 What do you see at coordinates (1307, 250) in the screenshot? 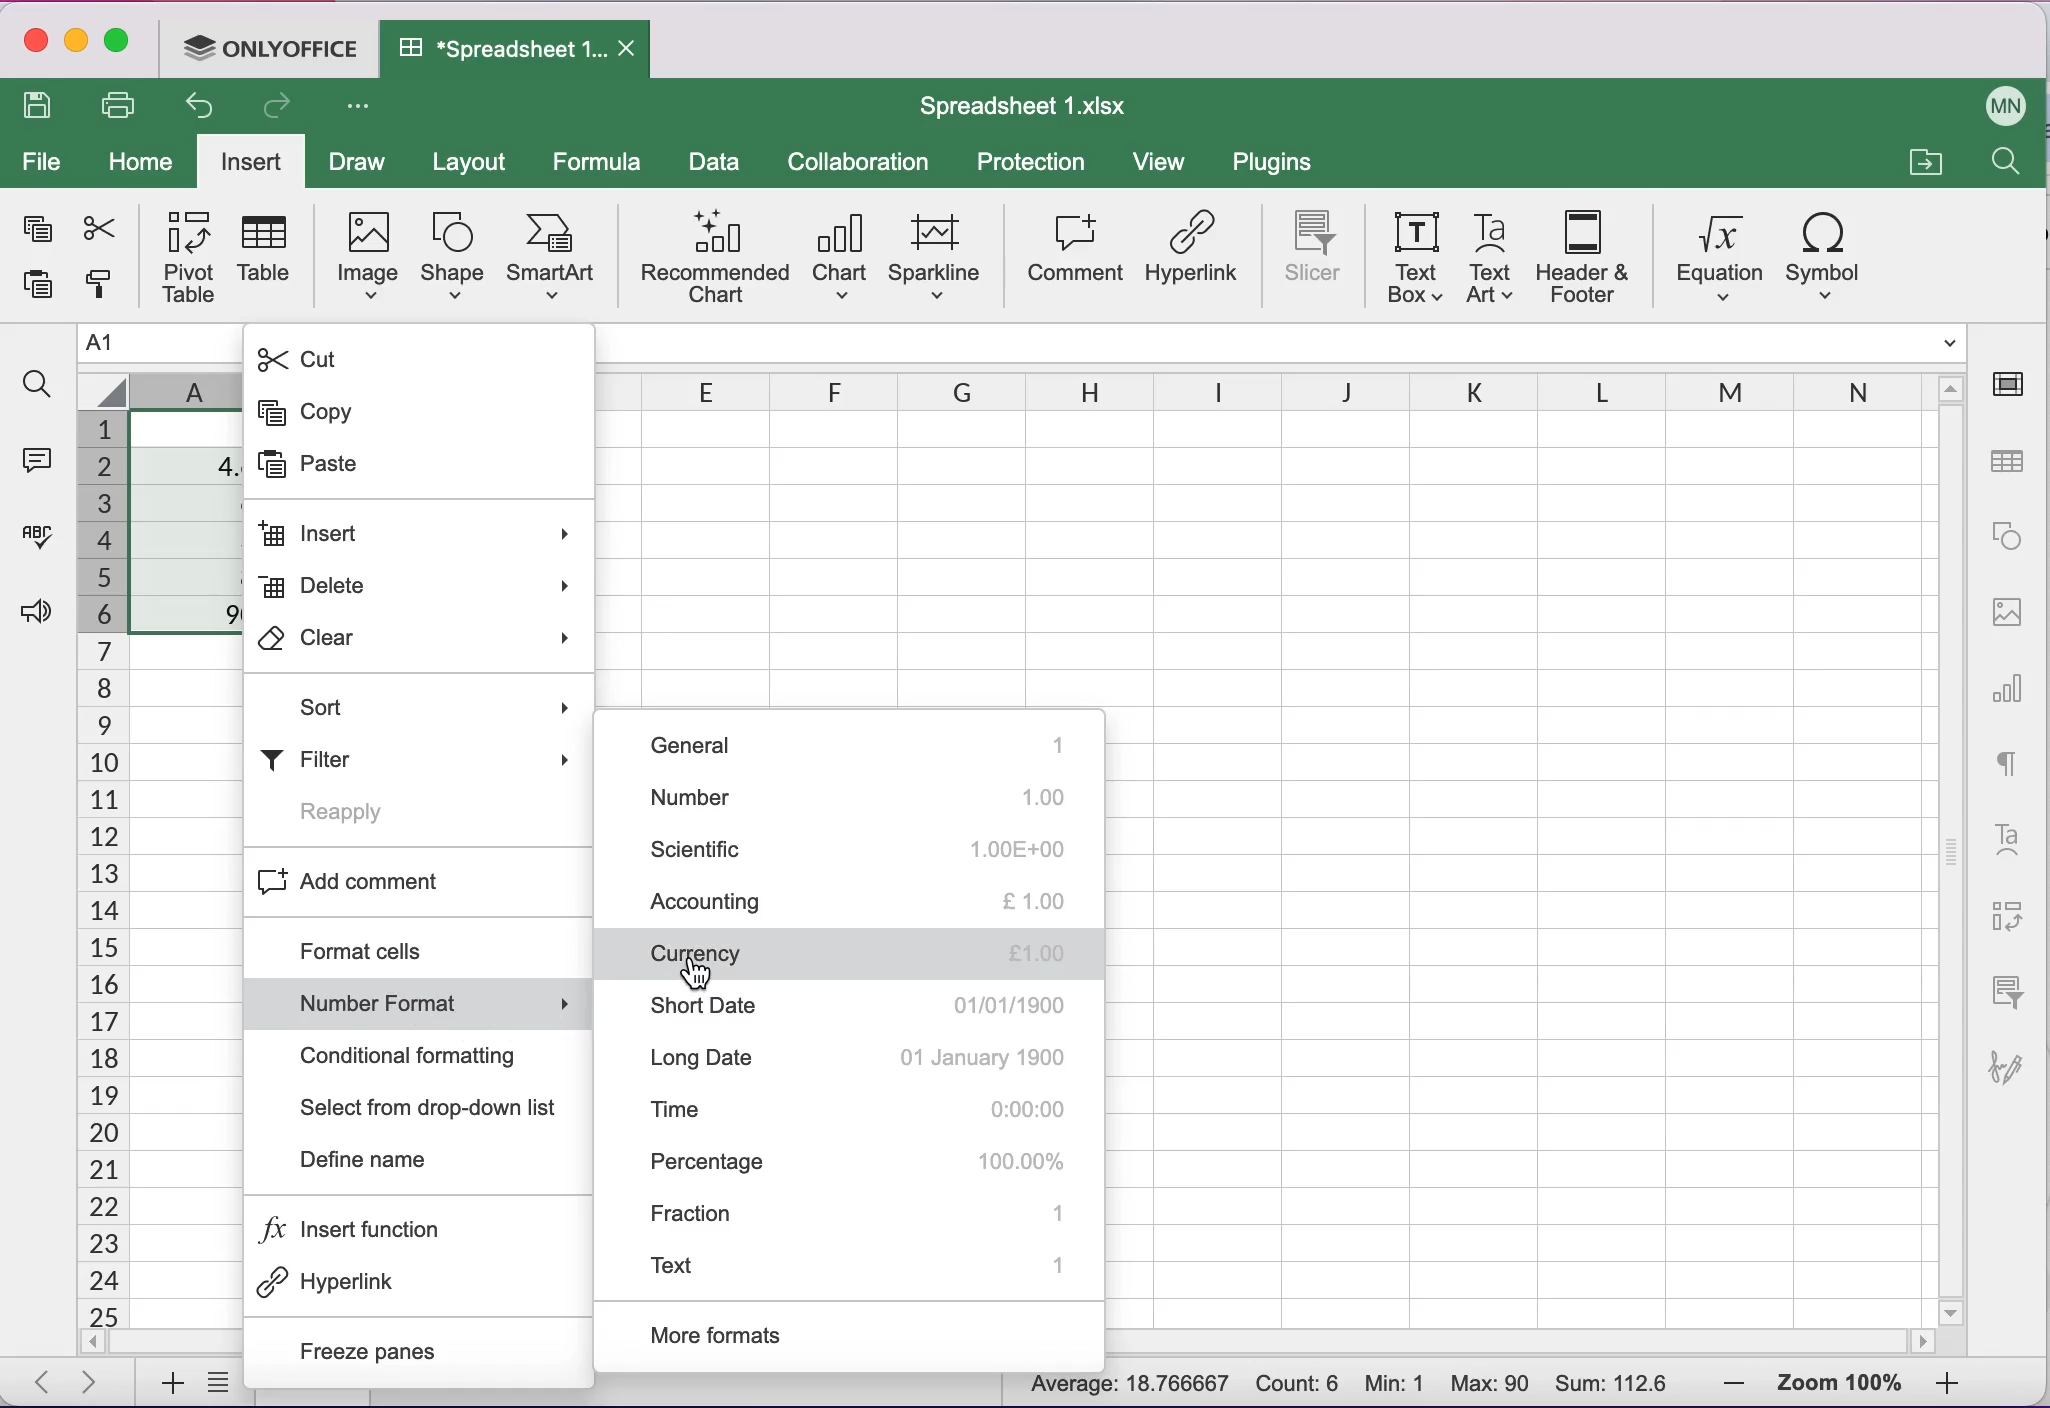
I see `slicer` at bounding box center [1307, 250].